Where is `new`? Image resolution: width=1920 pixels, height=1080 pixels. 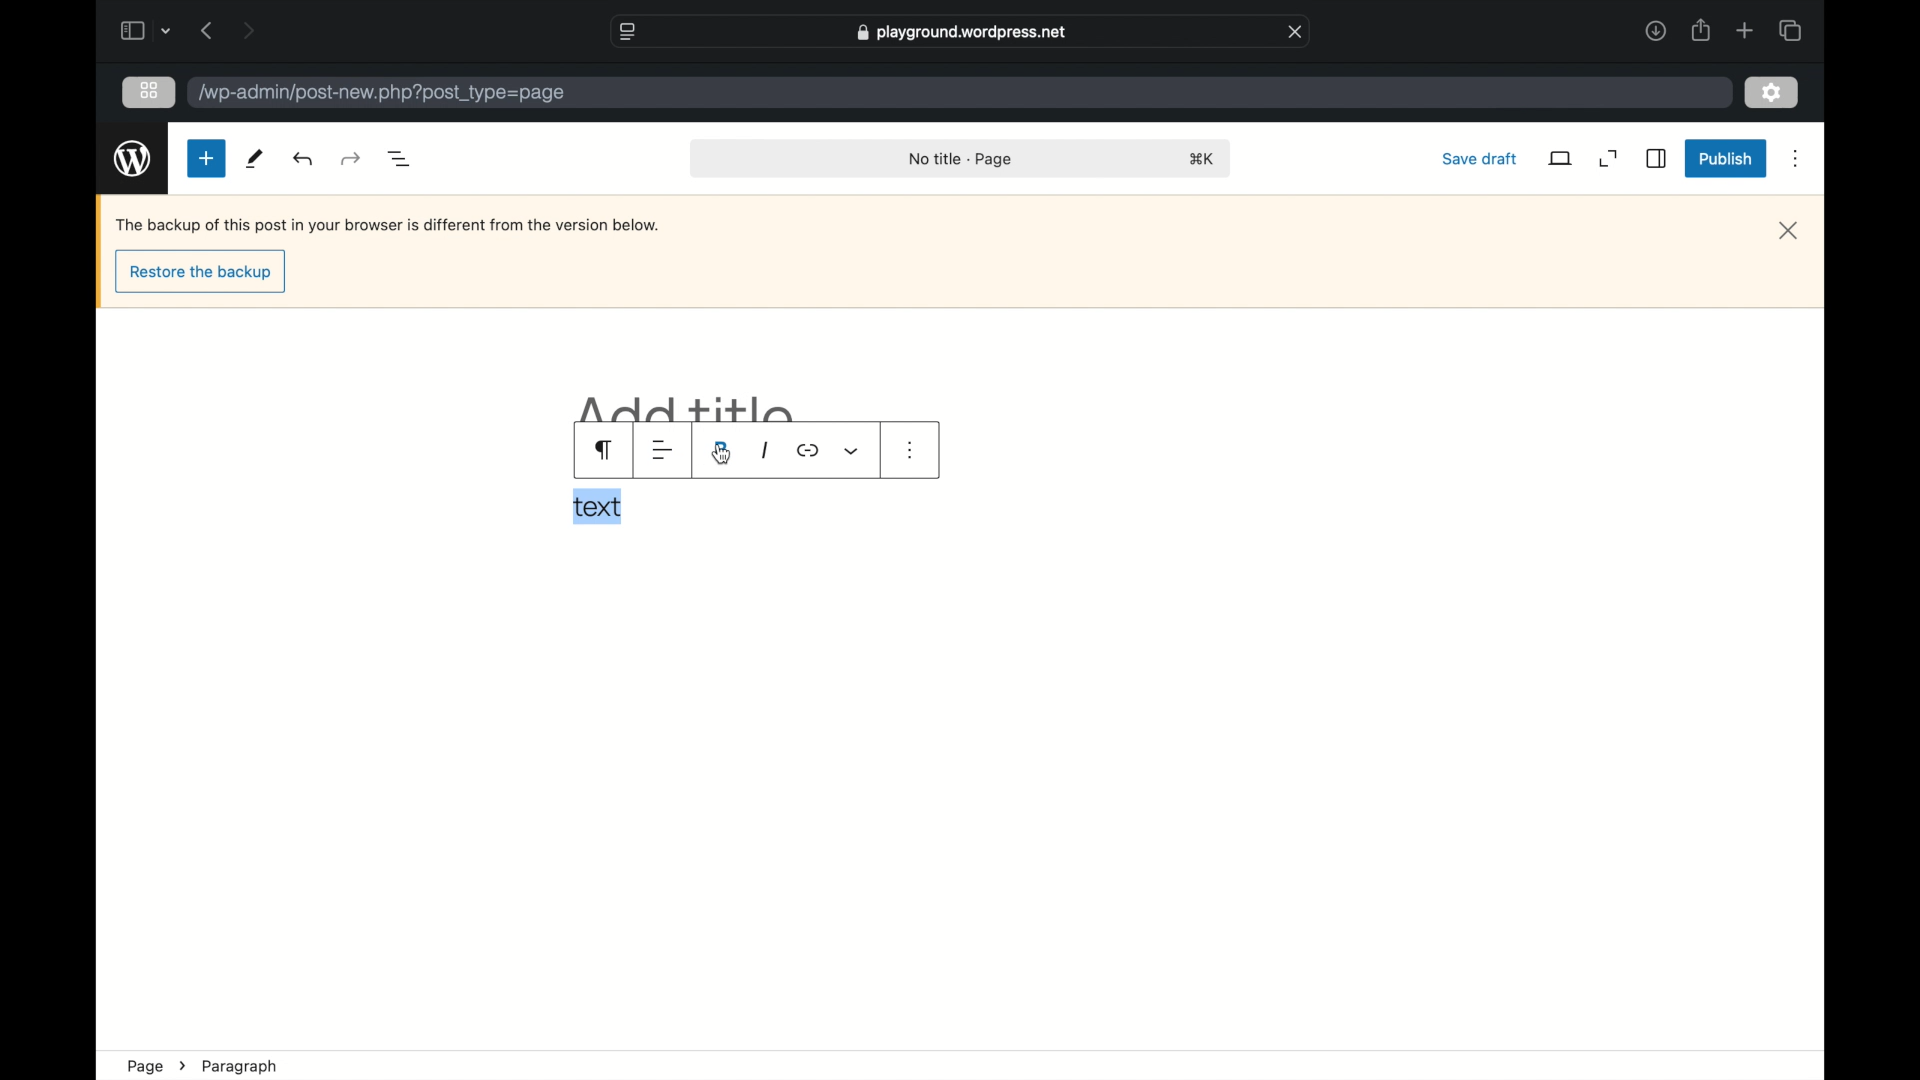
new is located at coordinates (206, 159).